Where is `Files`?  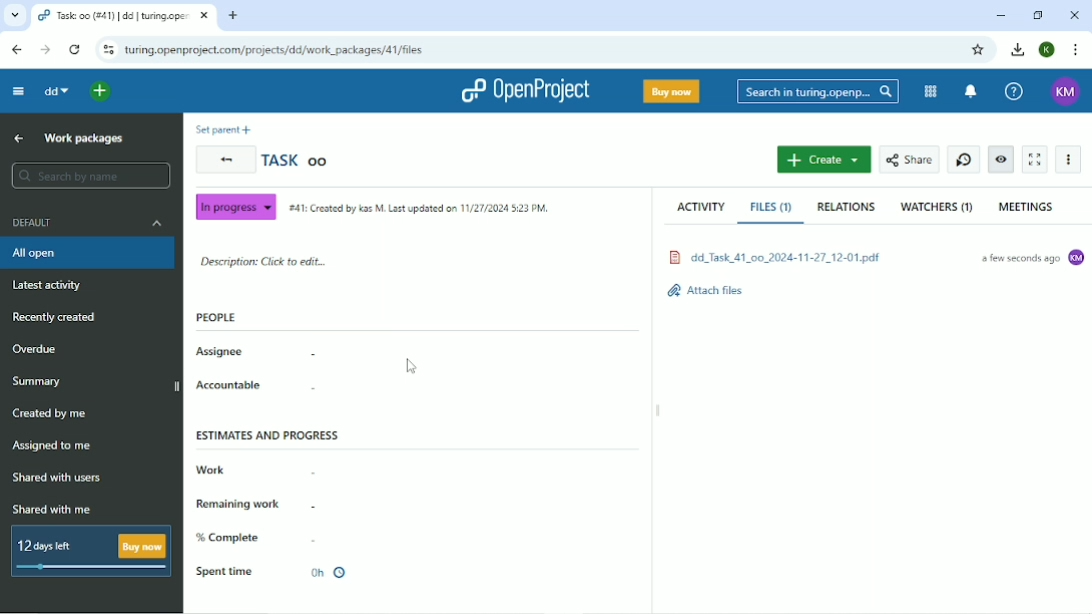
Files is located at coordinates (765, 207).